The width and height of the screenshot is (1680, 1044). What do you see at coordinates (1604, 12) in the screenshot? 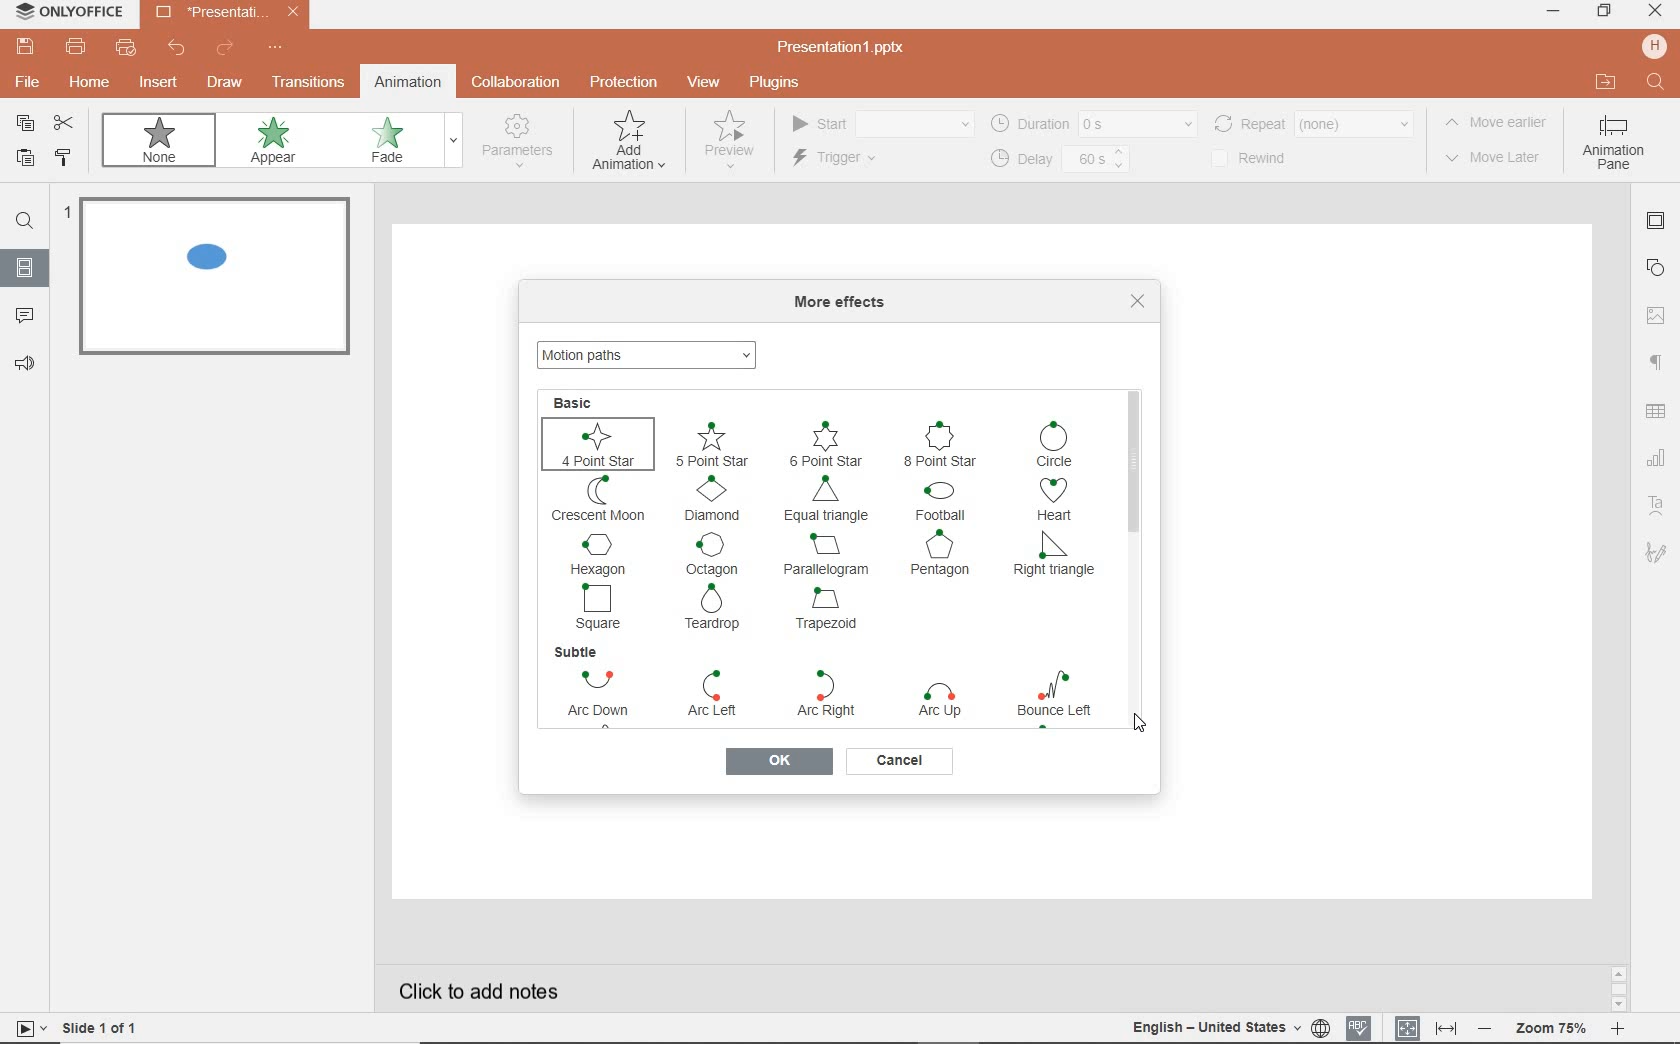
I see `RESTORE` at bounding box center [1604, 12].